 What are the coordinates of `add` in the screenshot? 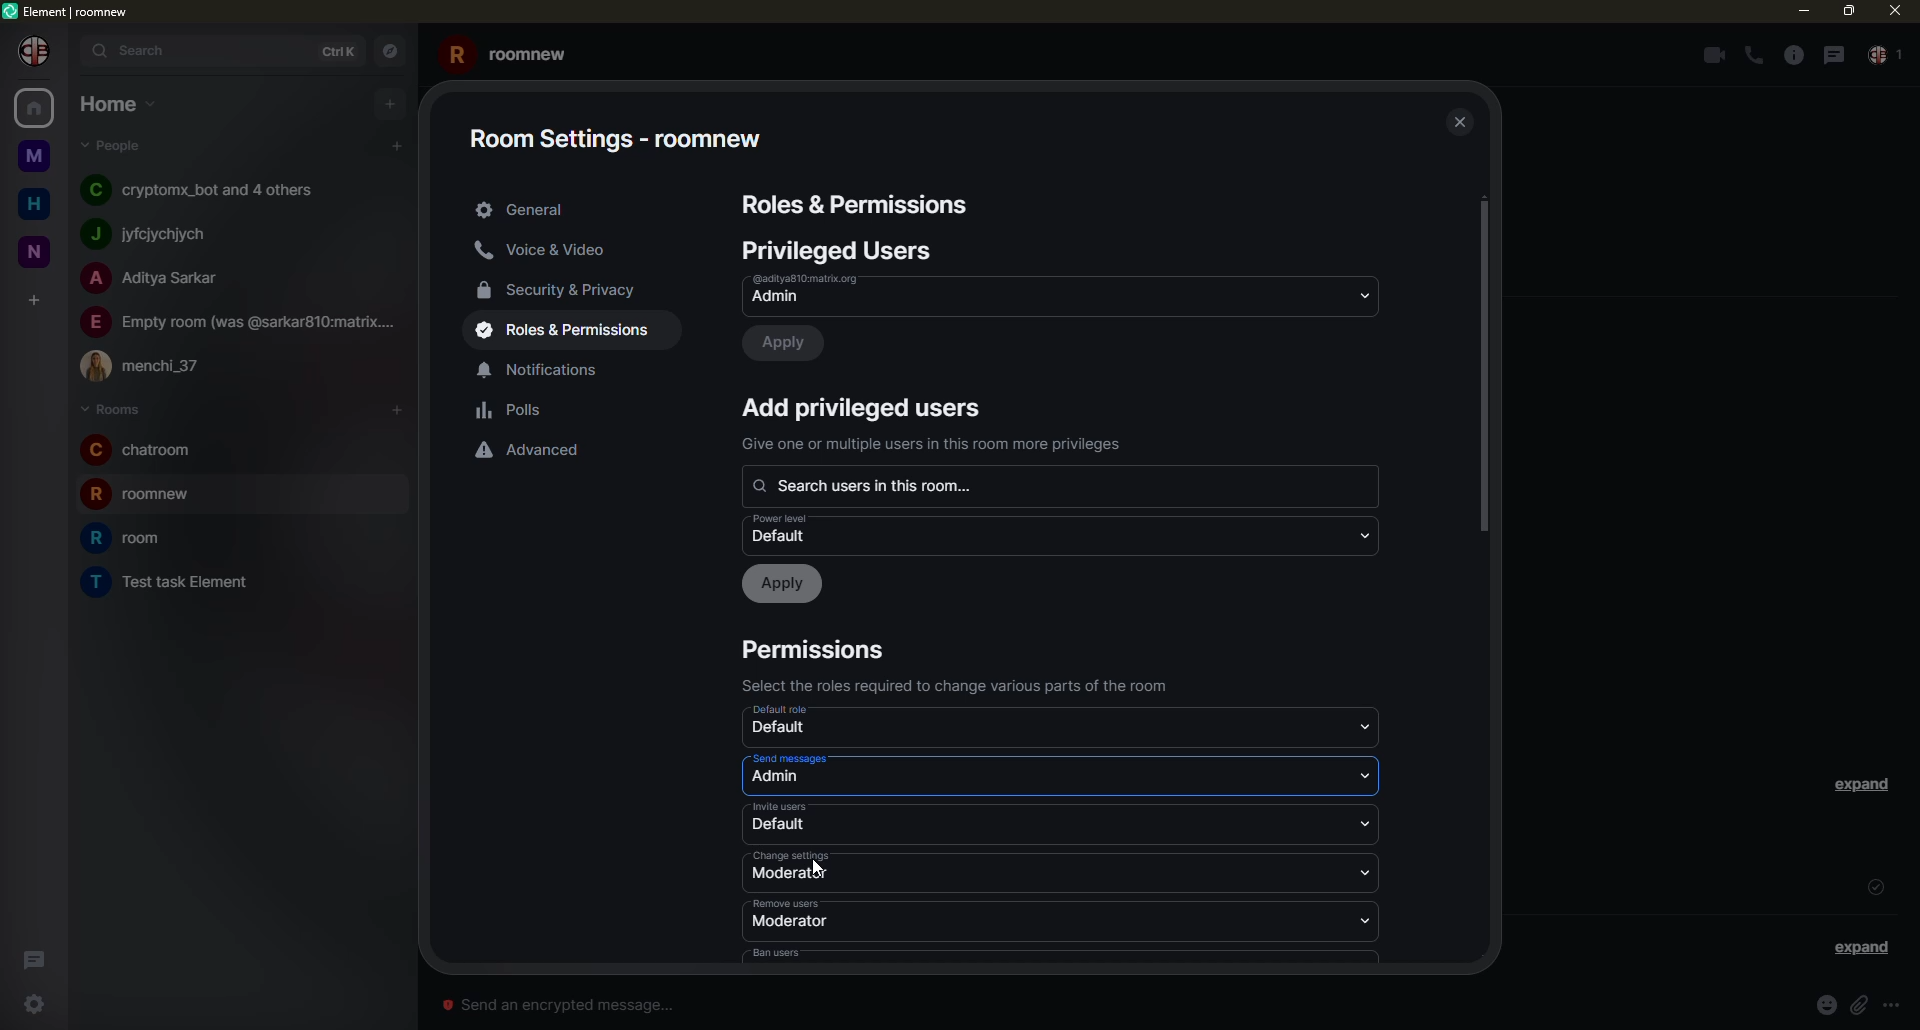 It's located at (37, 298).